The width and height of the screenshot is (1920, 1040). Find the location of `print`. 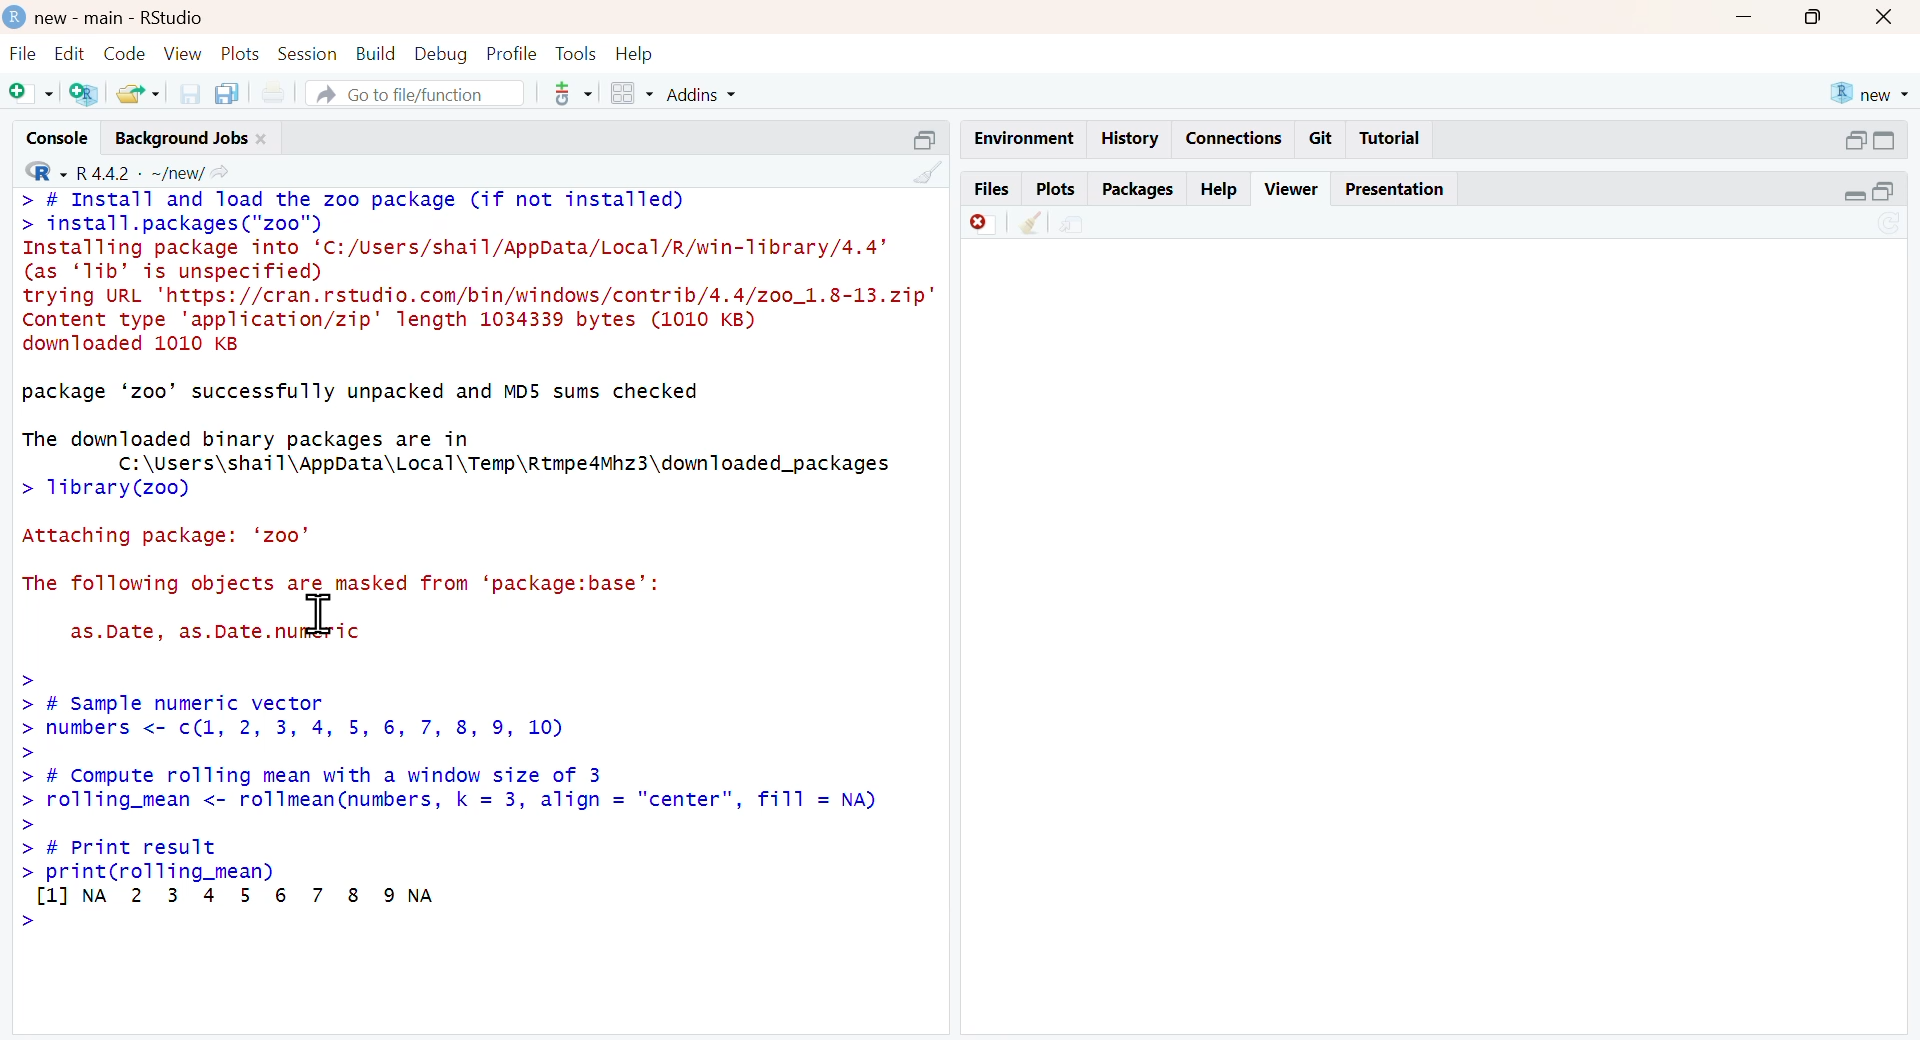

print is located at coordinates (276, 92).